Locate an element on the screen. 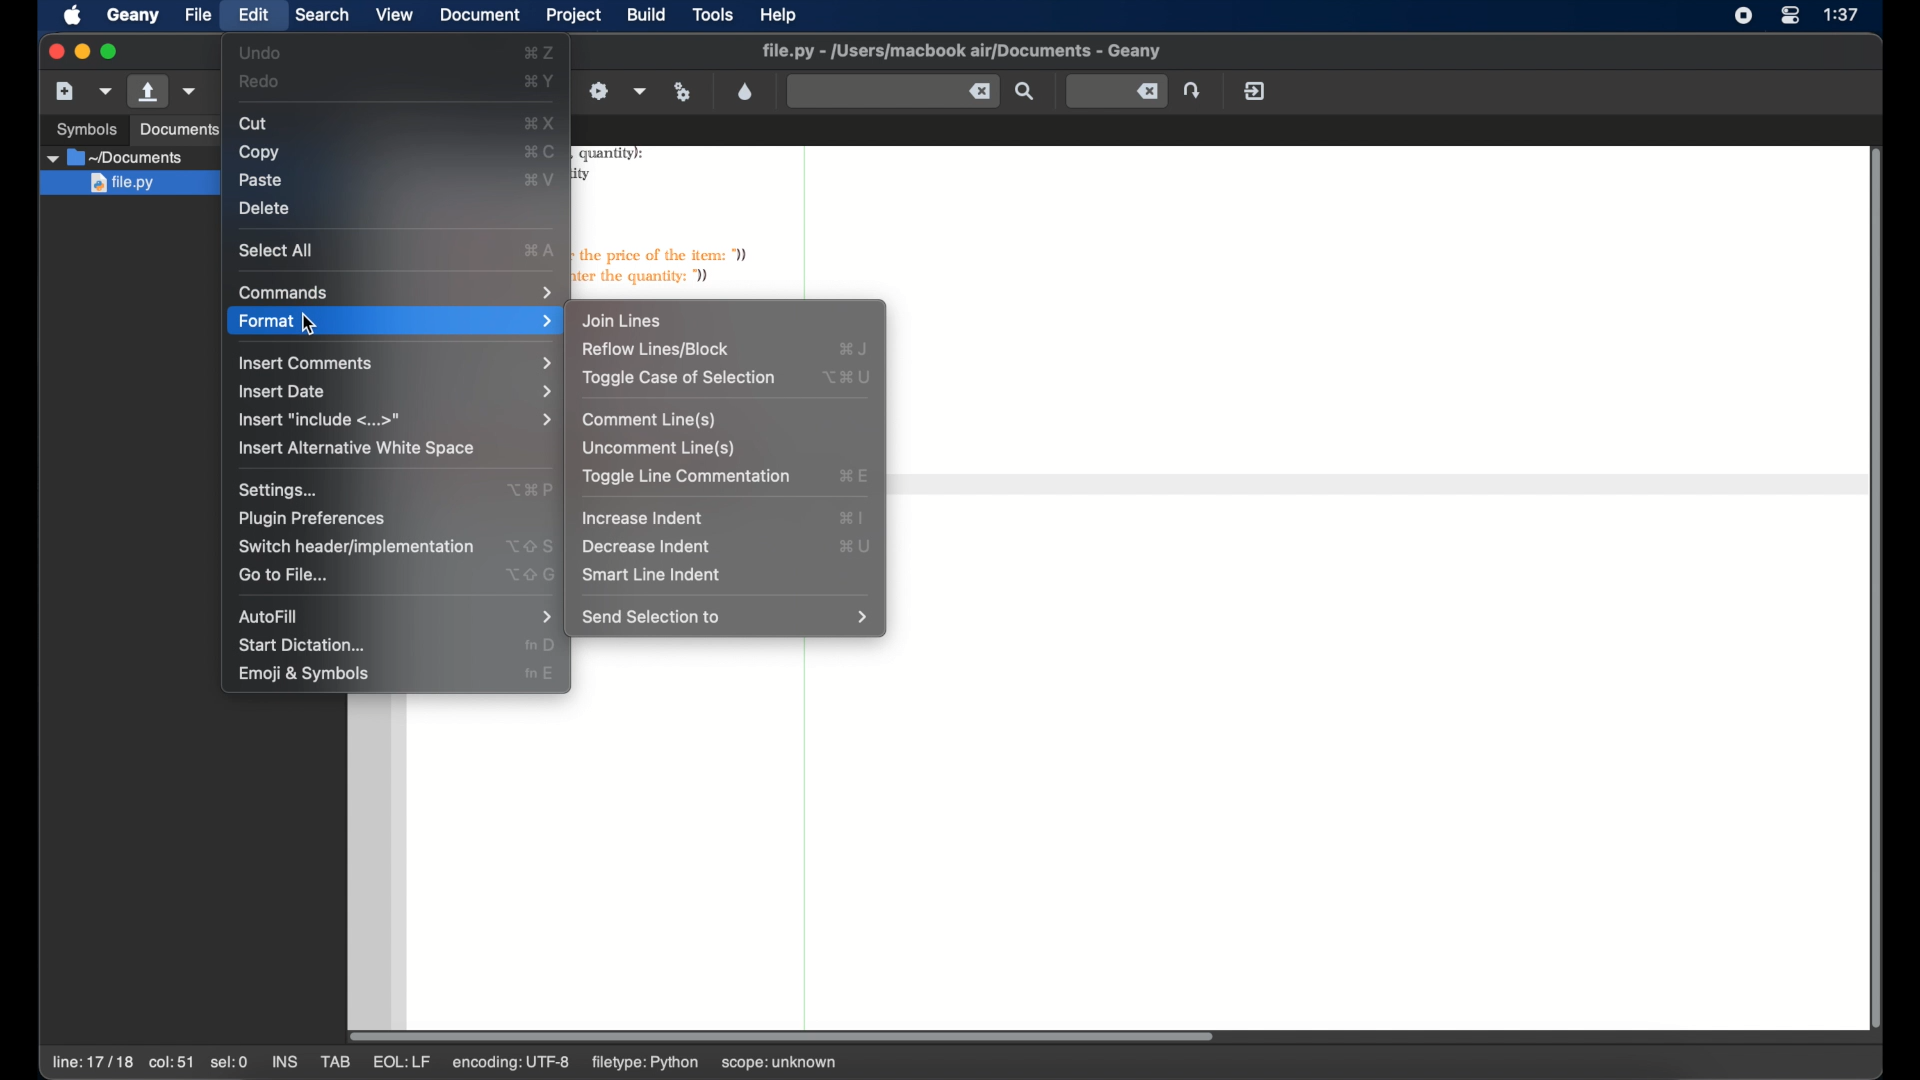  file.py is located at coordinates (127, 185).